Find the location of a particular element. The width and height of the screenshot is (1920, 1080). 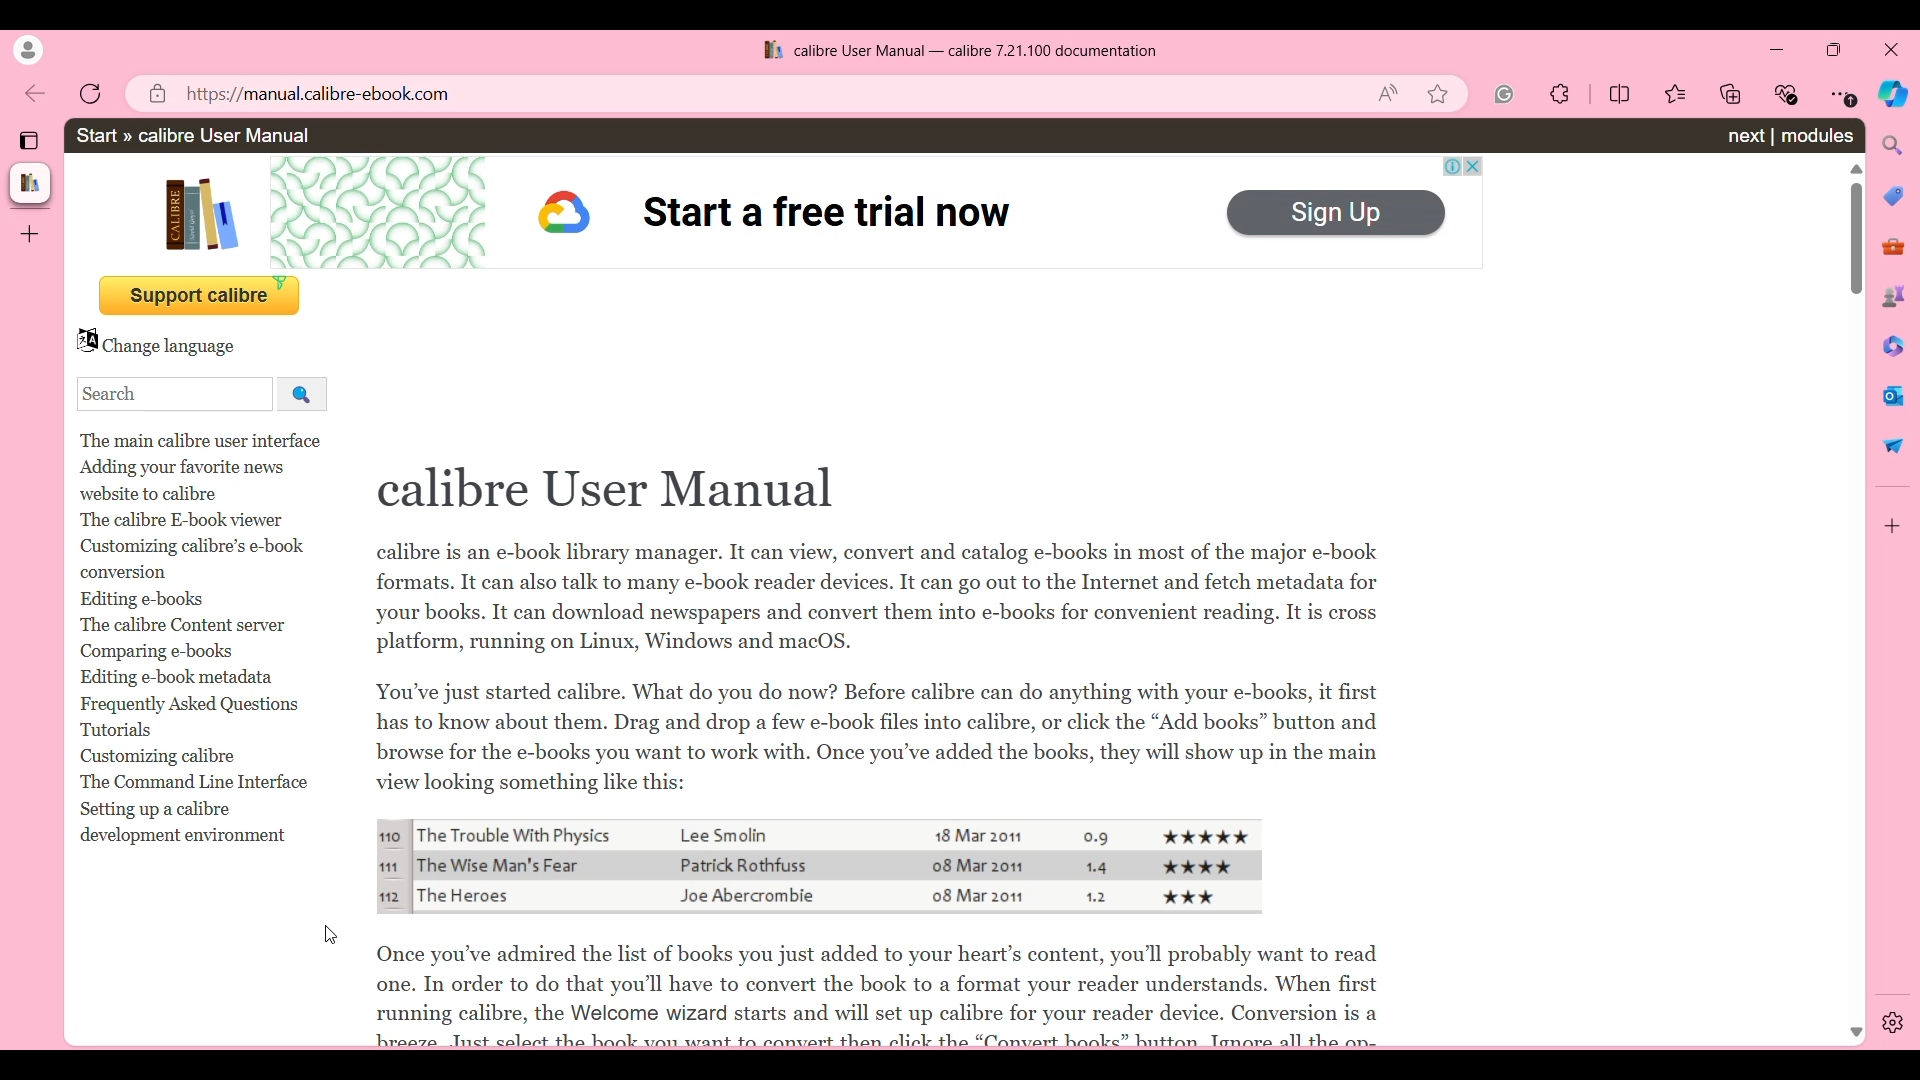

Extensions is located at coordinates (1561, 94).